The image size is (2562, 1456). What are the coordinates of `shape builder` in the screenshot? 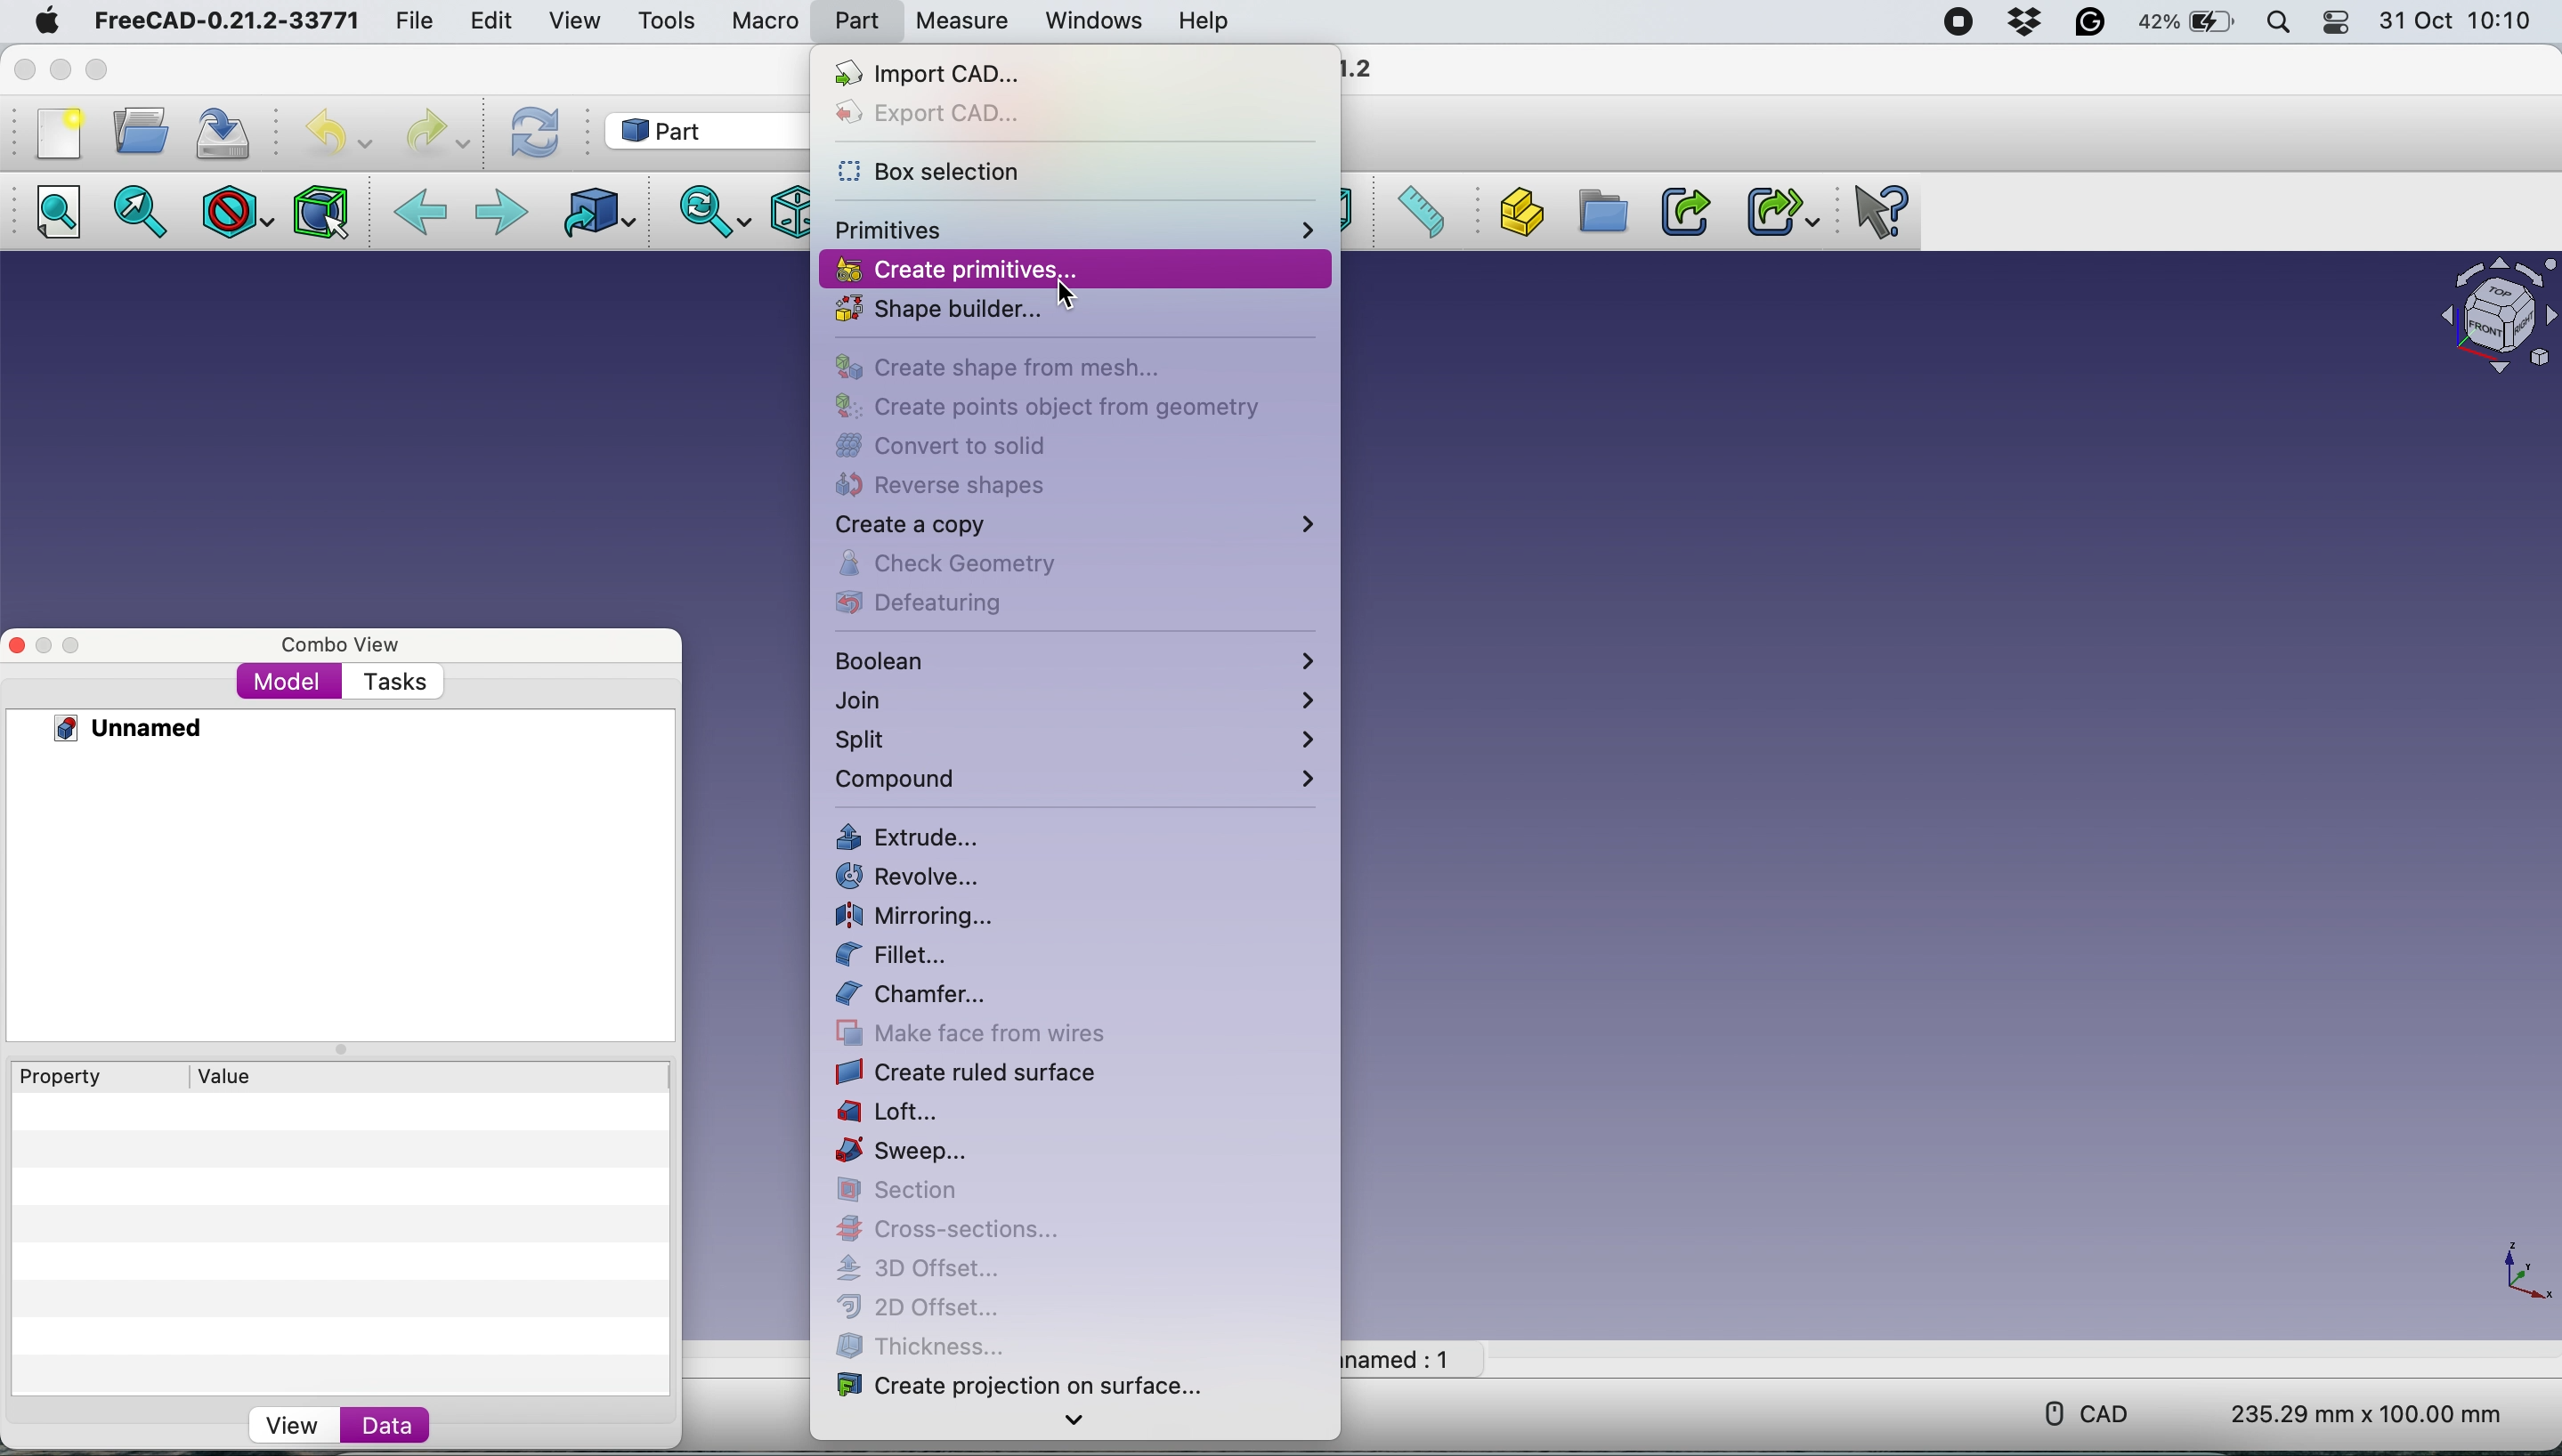 It's located at (932, 310).